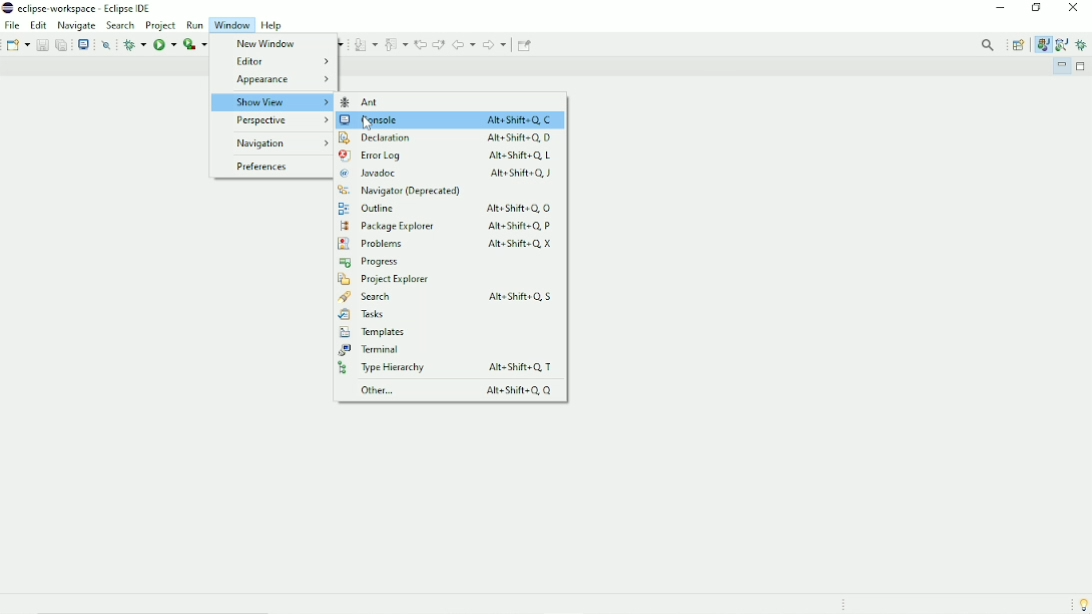 This screenshot has width=1092, height=614. What do you see at coordinates (438, 44) in the screenshot?
I see `Next edit location` at bounding box center [438, 44].